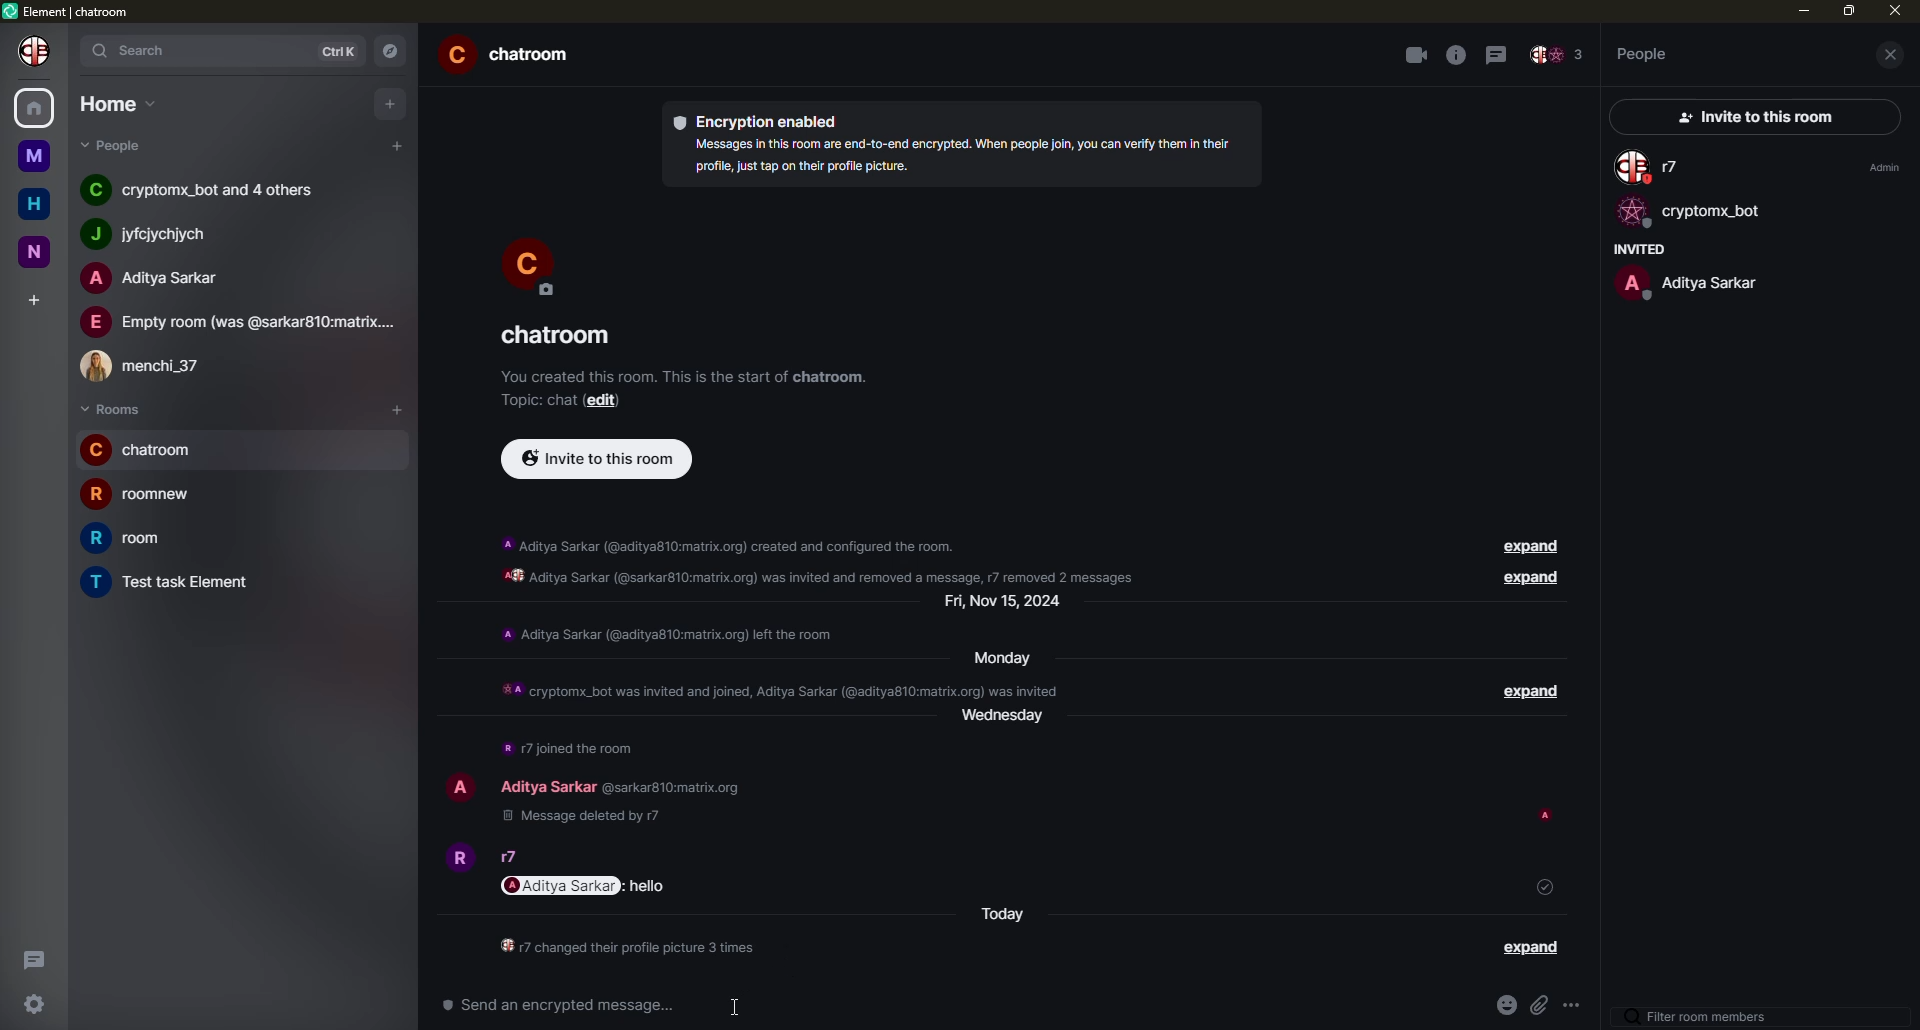 Image resolution: width=1920 pixels, height=1030 pixels. What do you see at coordinates (392, 102) in the screenshot?
I see `add` at bounding box center [392, 102].